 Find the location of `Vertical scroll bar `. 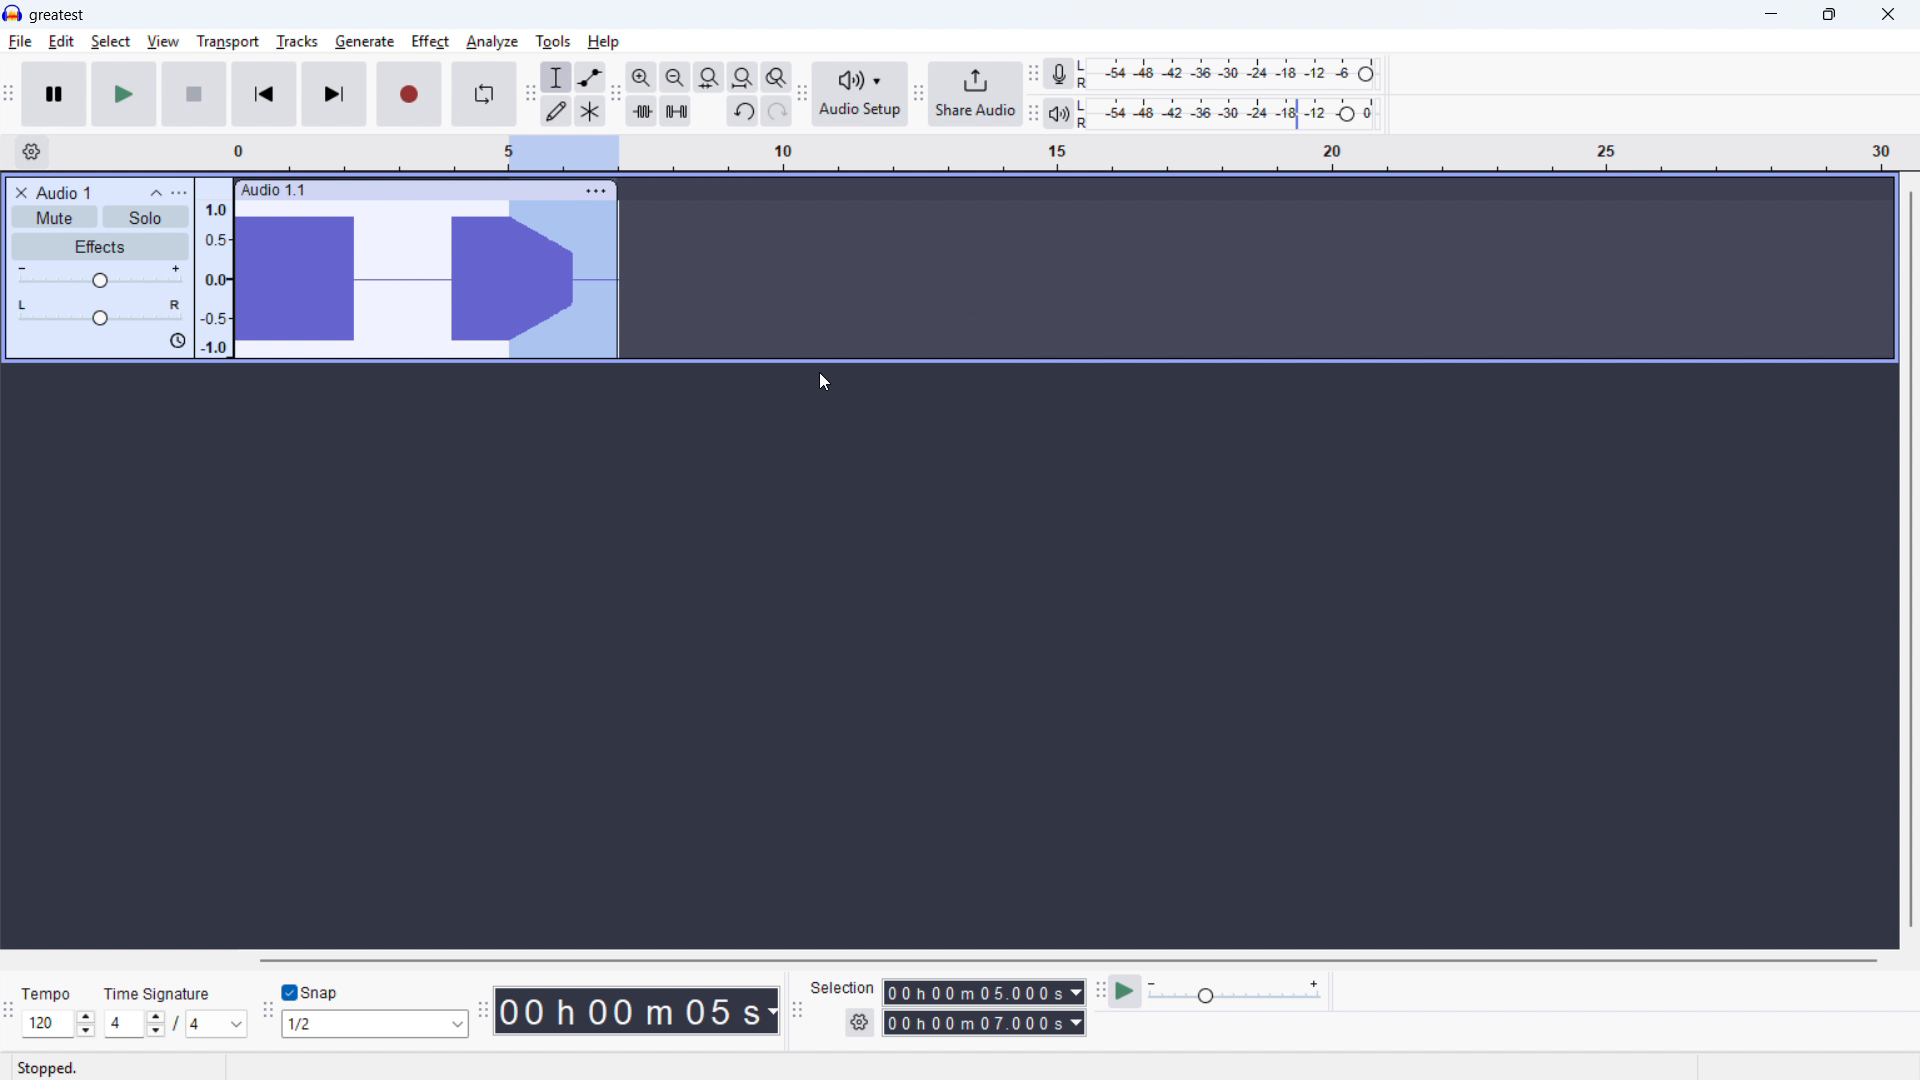

Vertical scroll bar  is located at coordinates (1911, 561).